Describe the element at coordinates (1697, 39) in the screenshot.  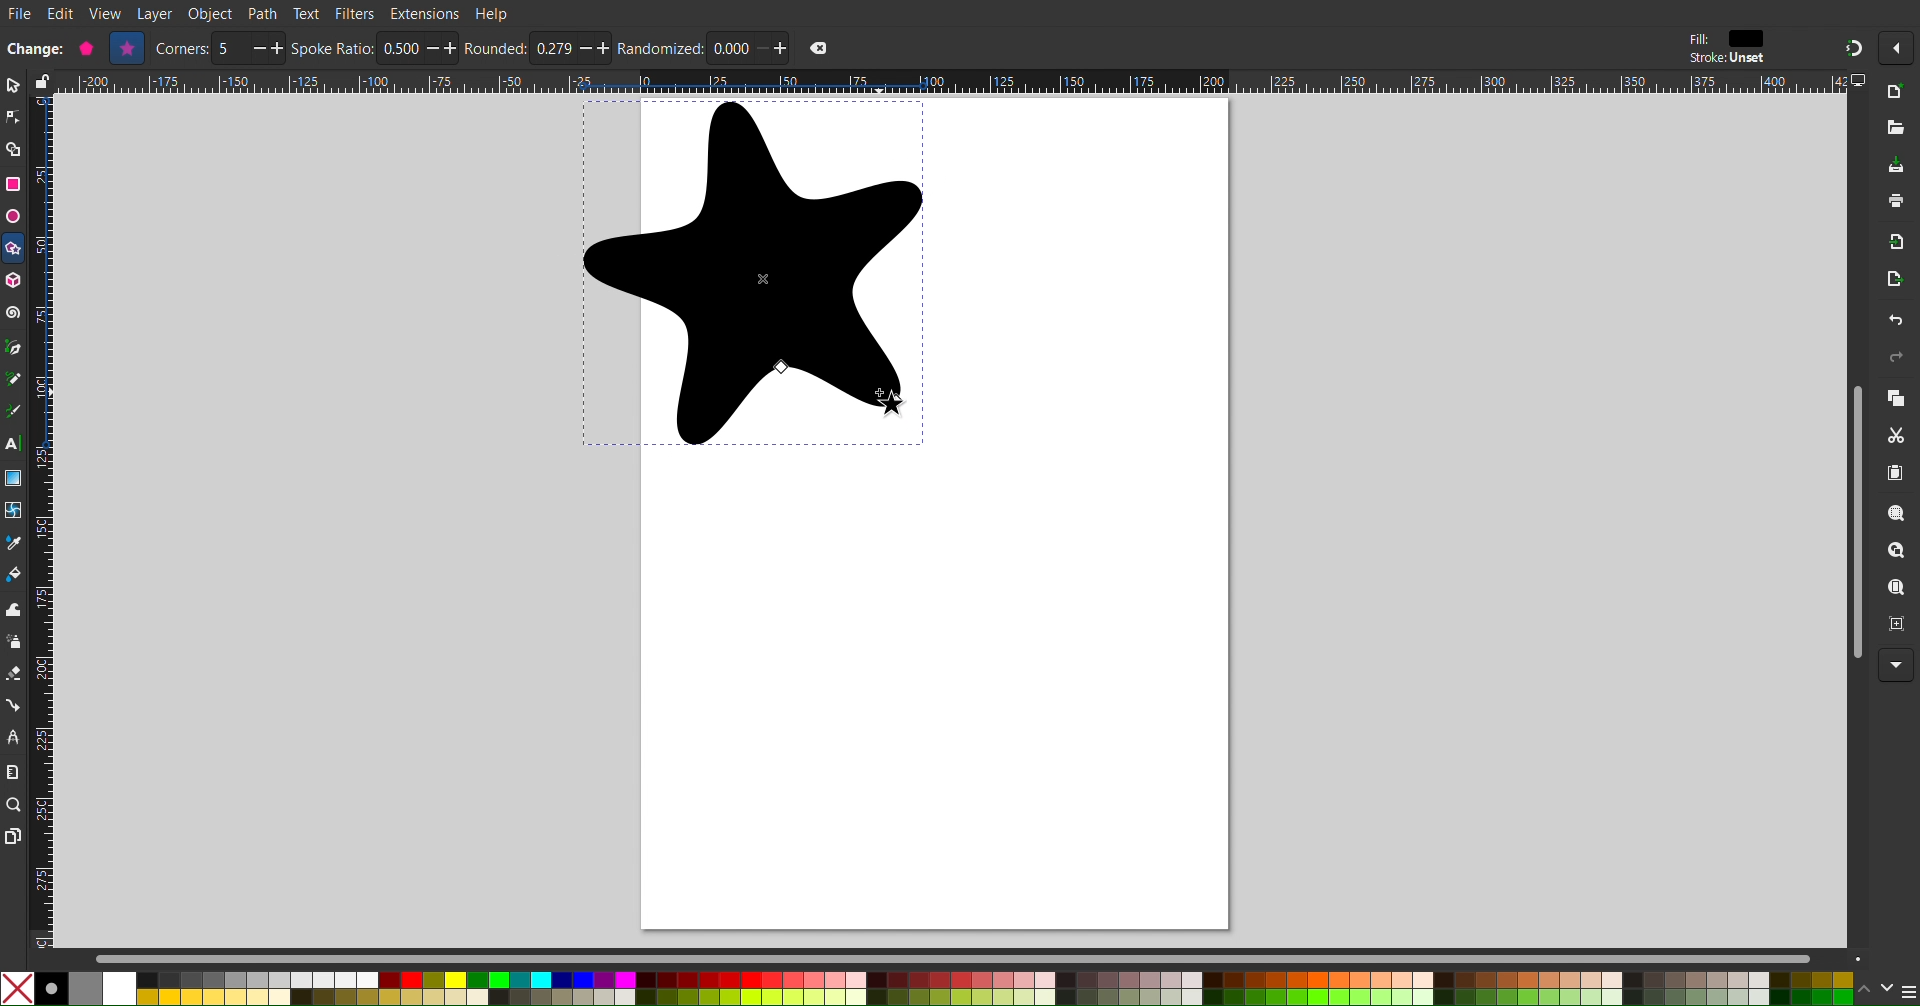
I see `Fill` at that location.